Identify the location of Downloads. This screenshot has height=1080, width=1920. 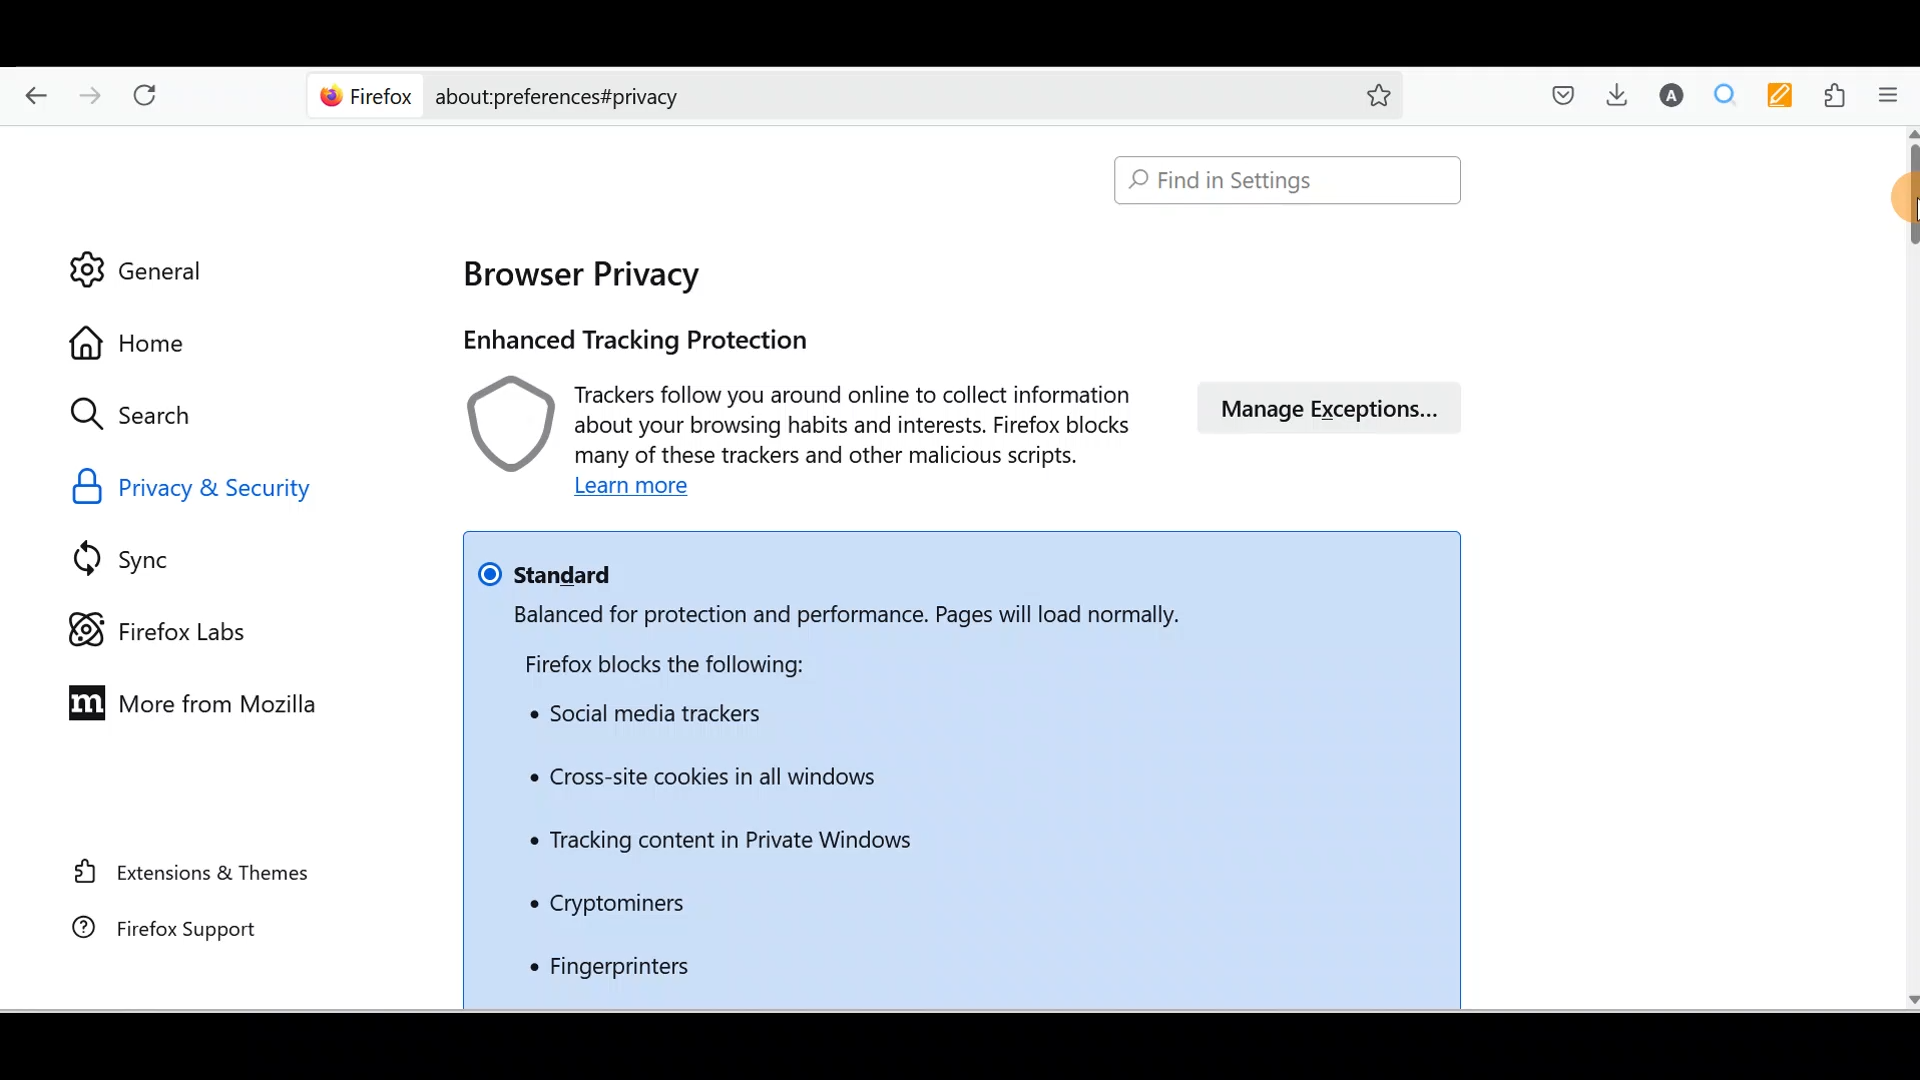
(1624, 93).